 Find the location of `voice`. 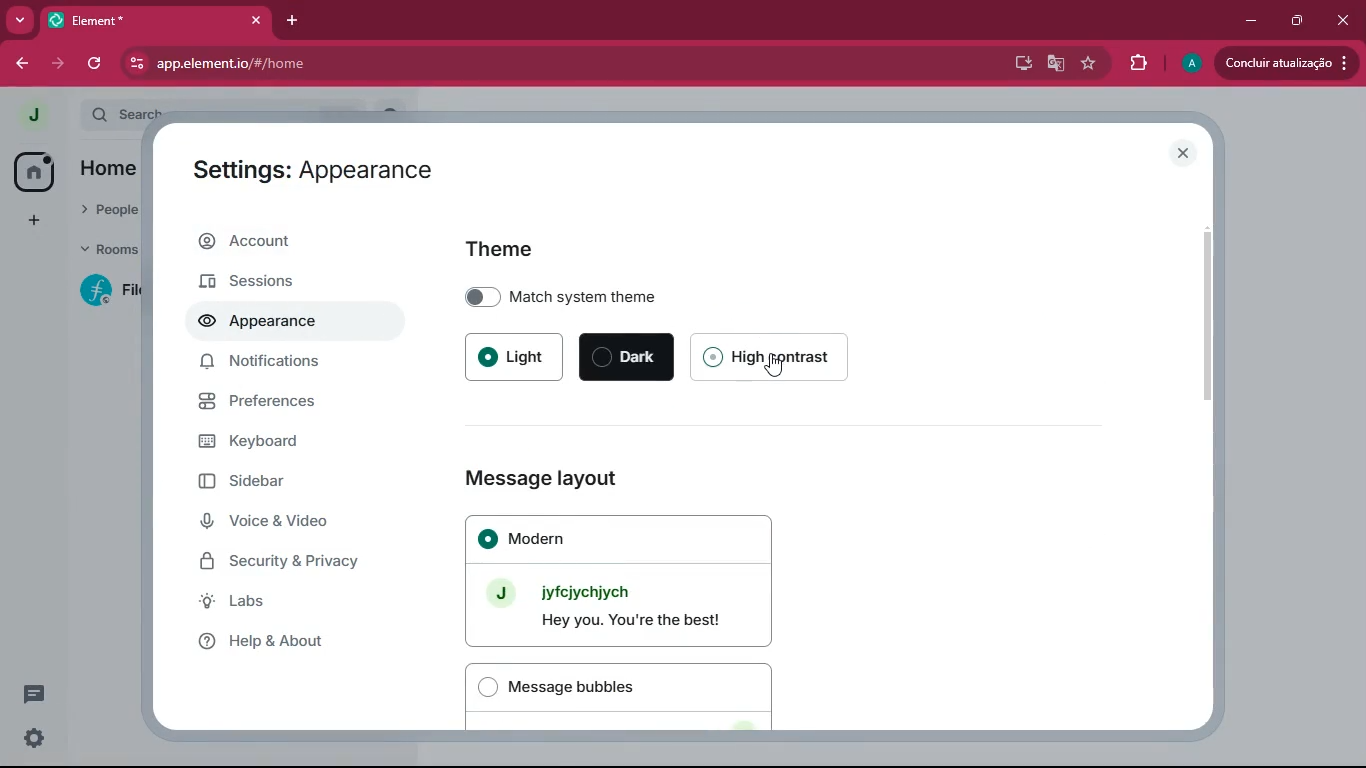

voice is located at coordinates (295, 522).